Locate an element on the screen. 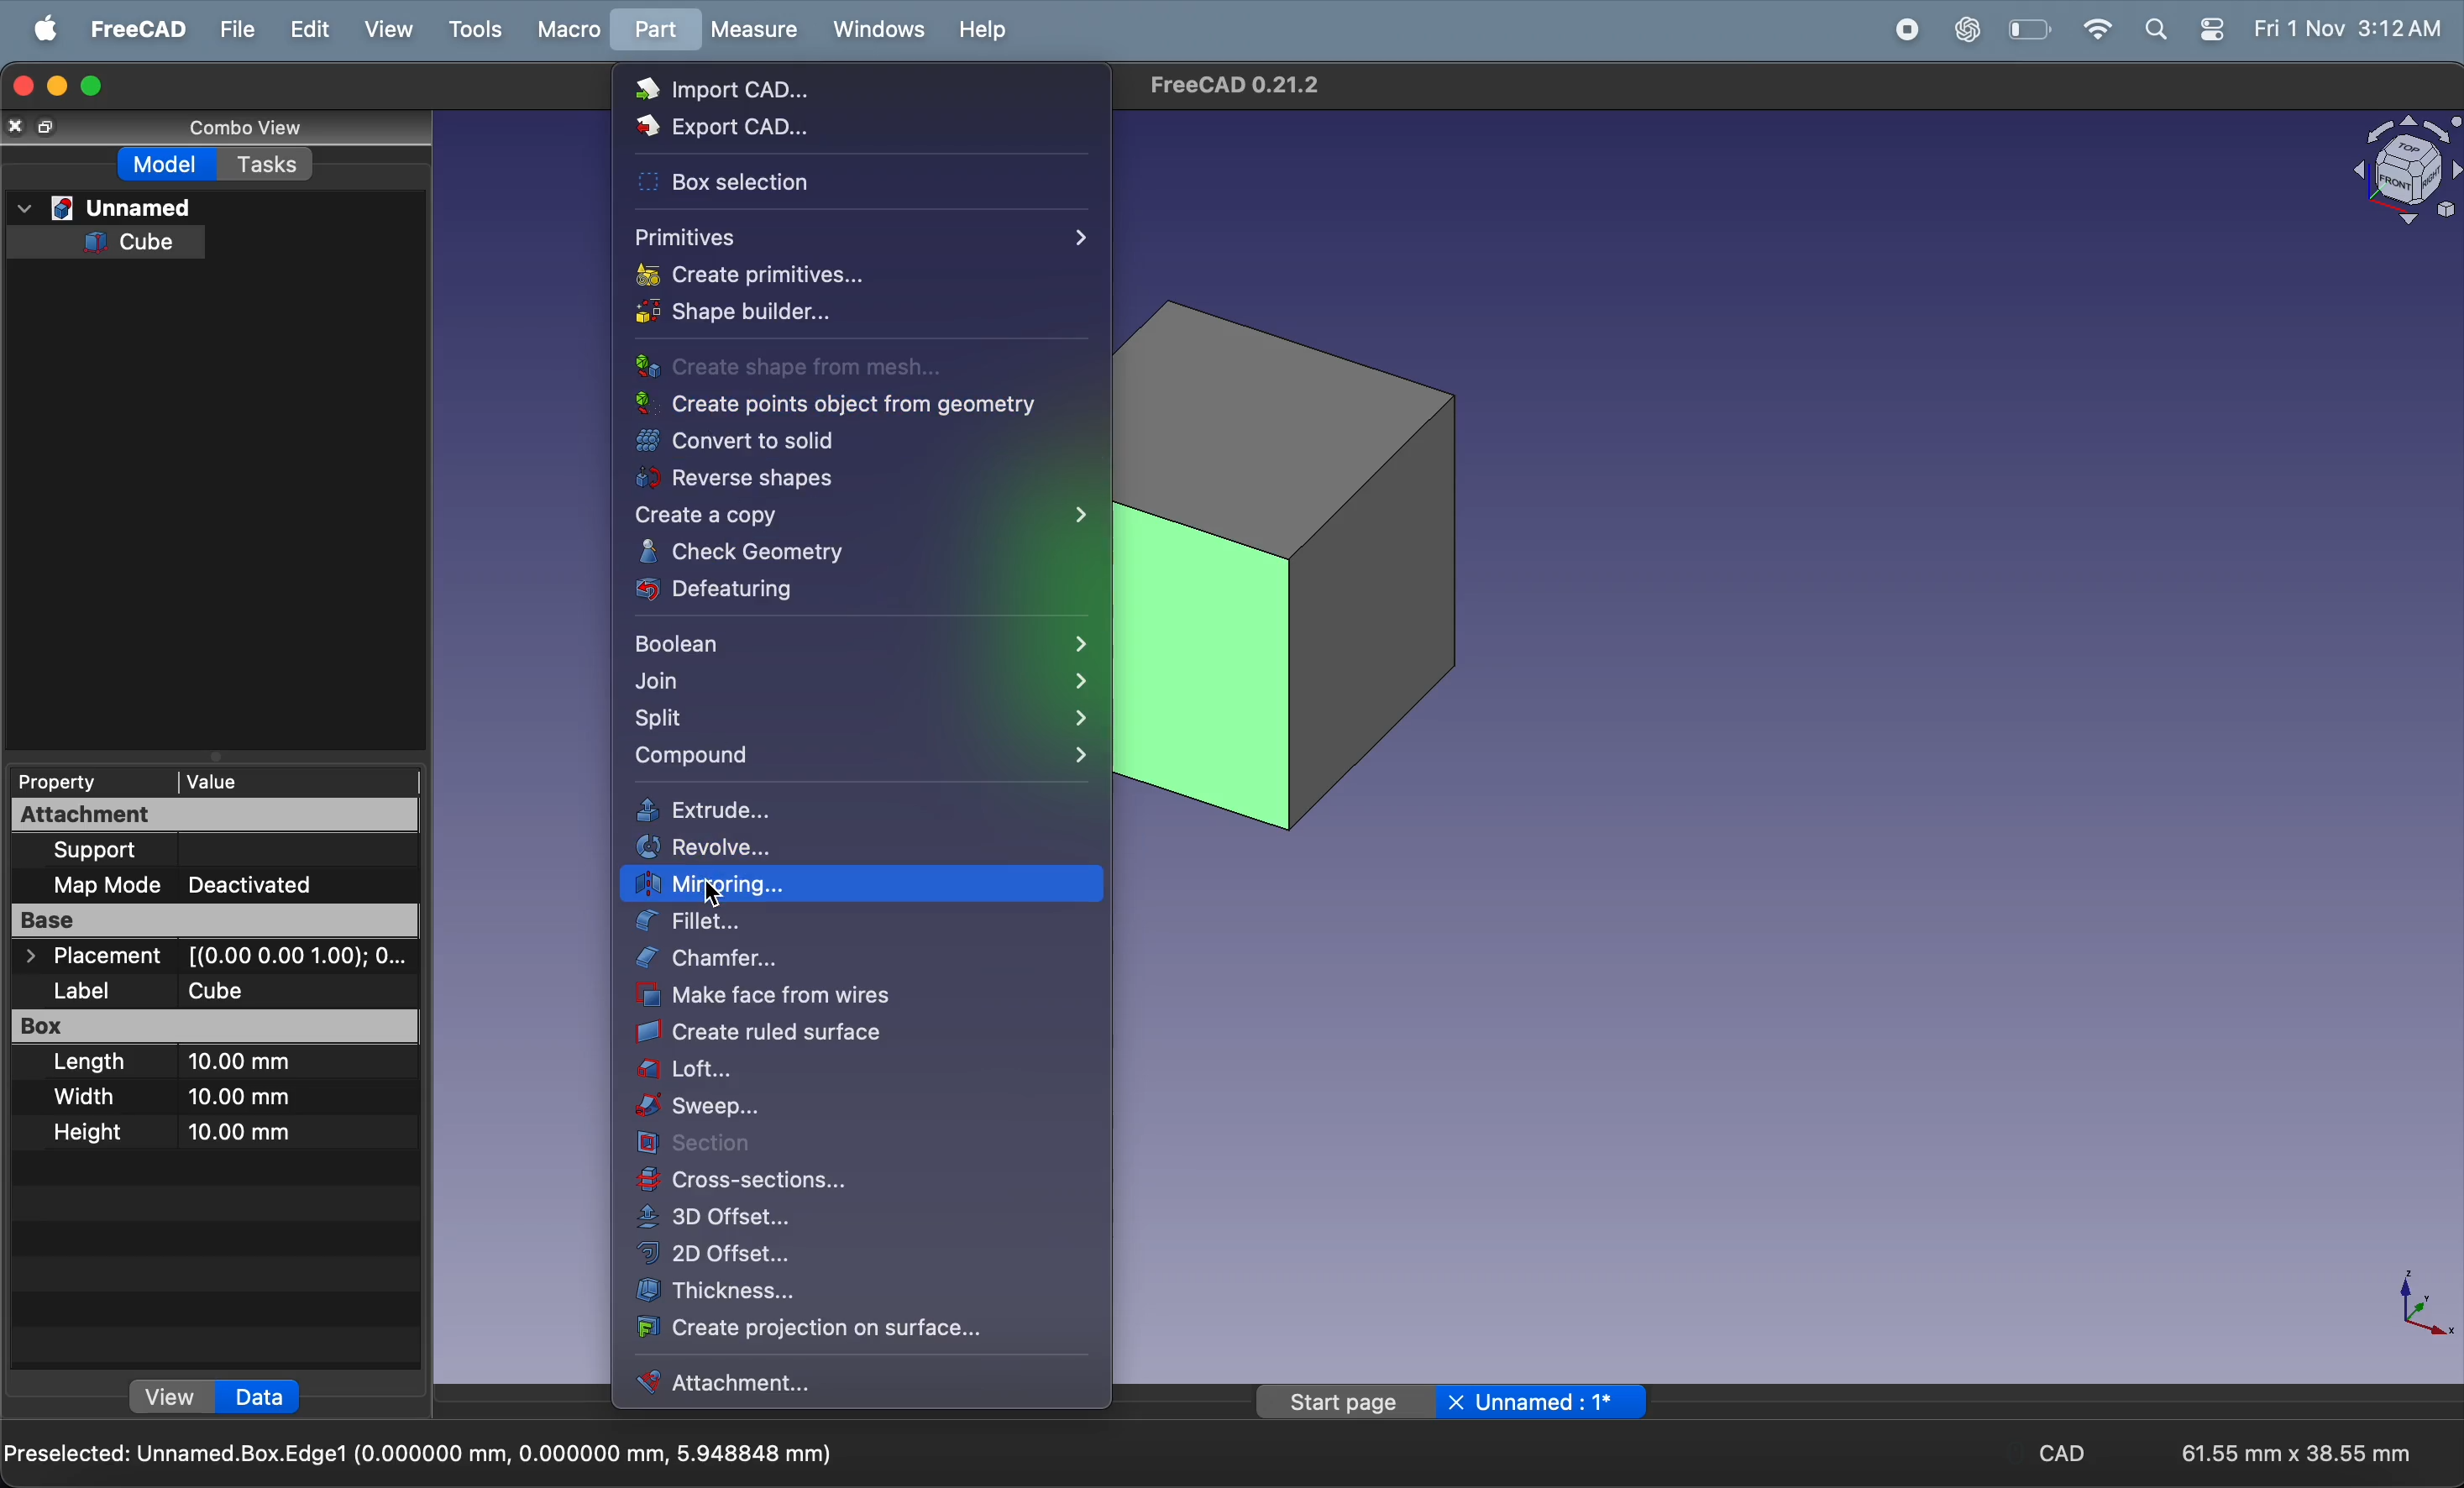  wifi is located at coordinates (2089, 28).